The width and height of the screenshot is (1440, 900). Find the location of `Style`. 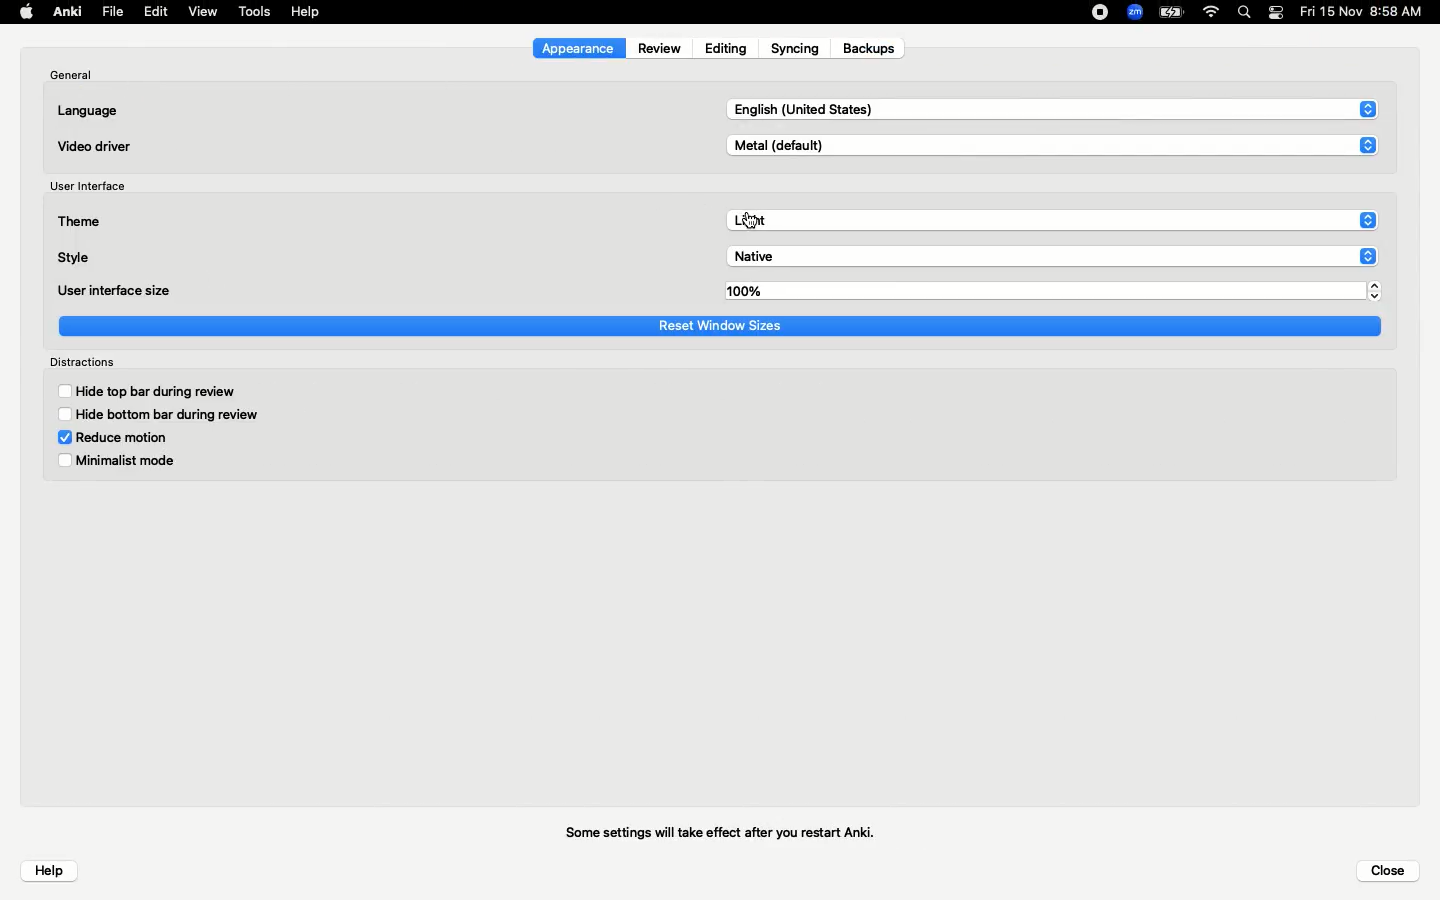

Style is located at coordinates (75, 258).